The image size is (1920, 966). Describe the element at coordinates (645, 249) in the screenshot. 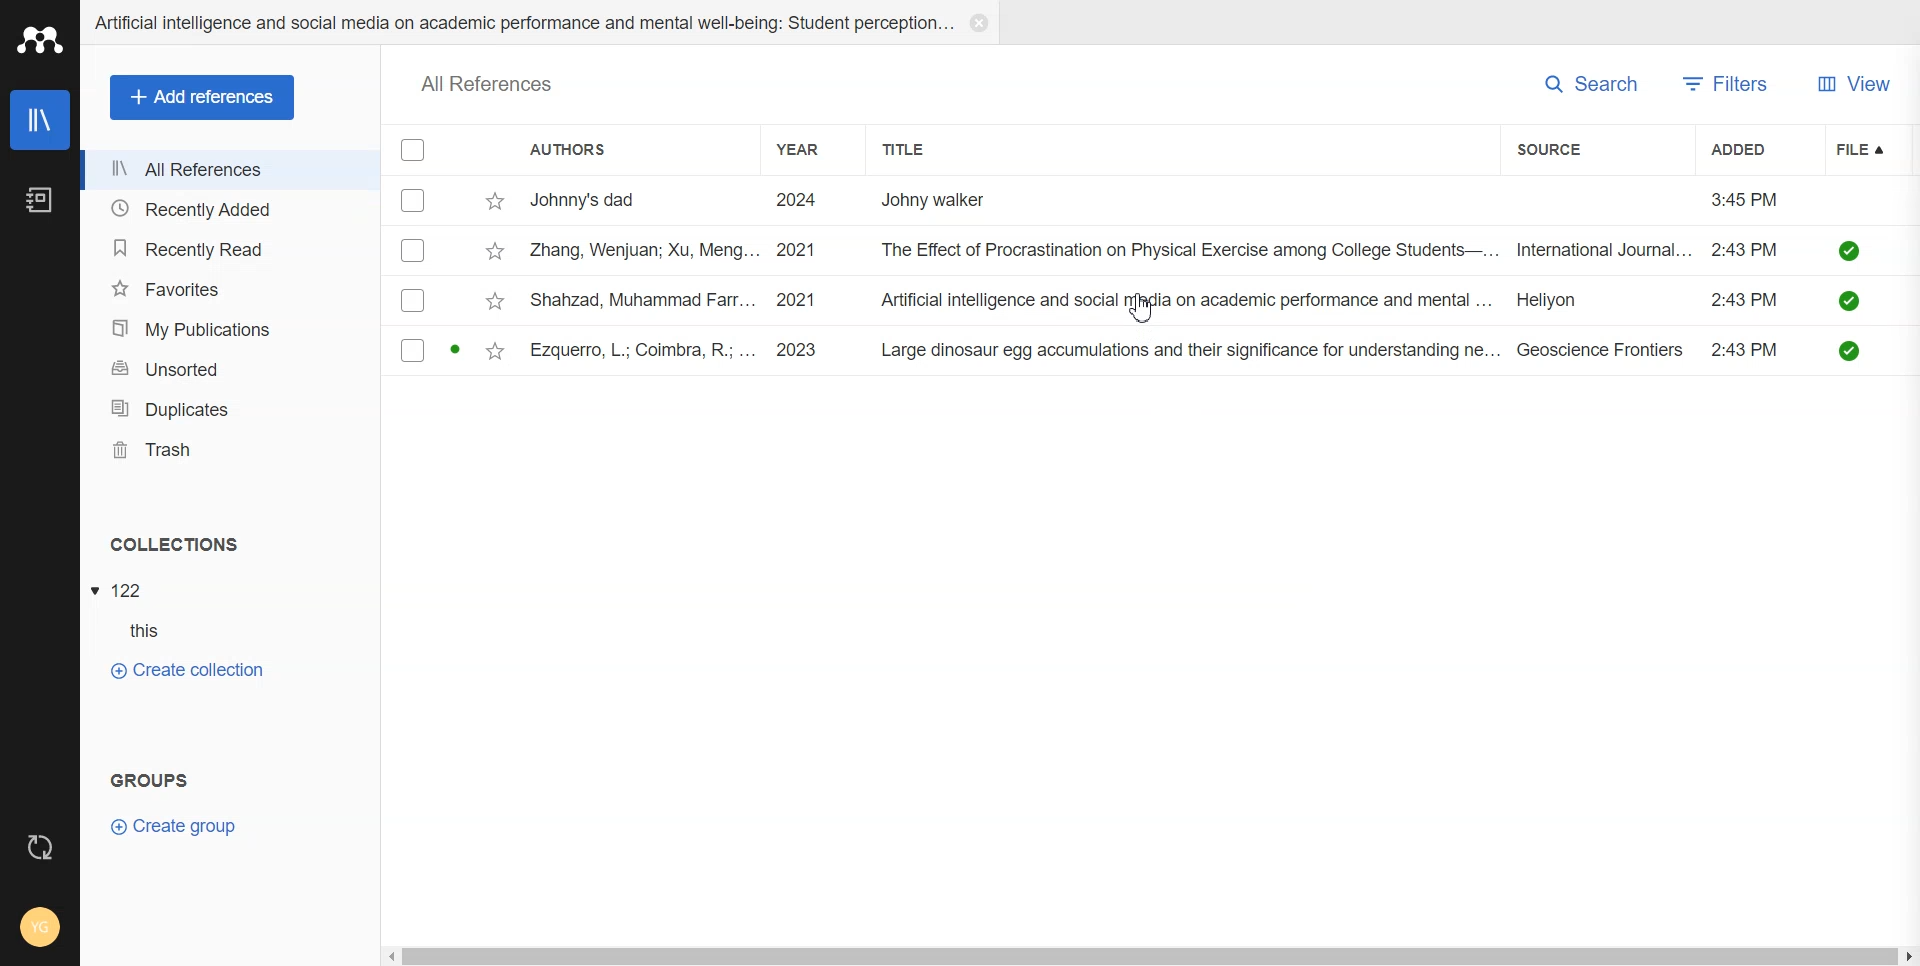

I see `zang, wenjuan; xu, meng...` at that location.